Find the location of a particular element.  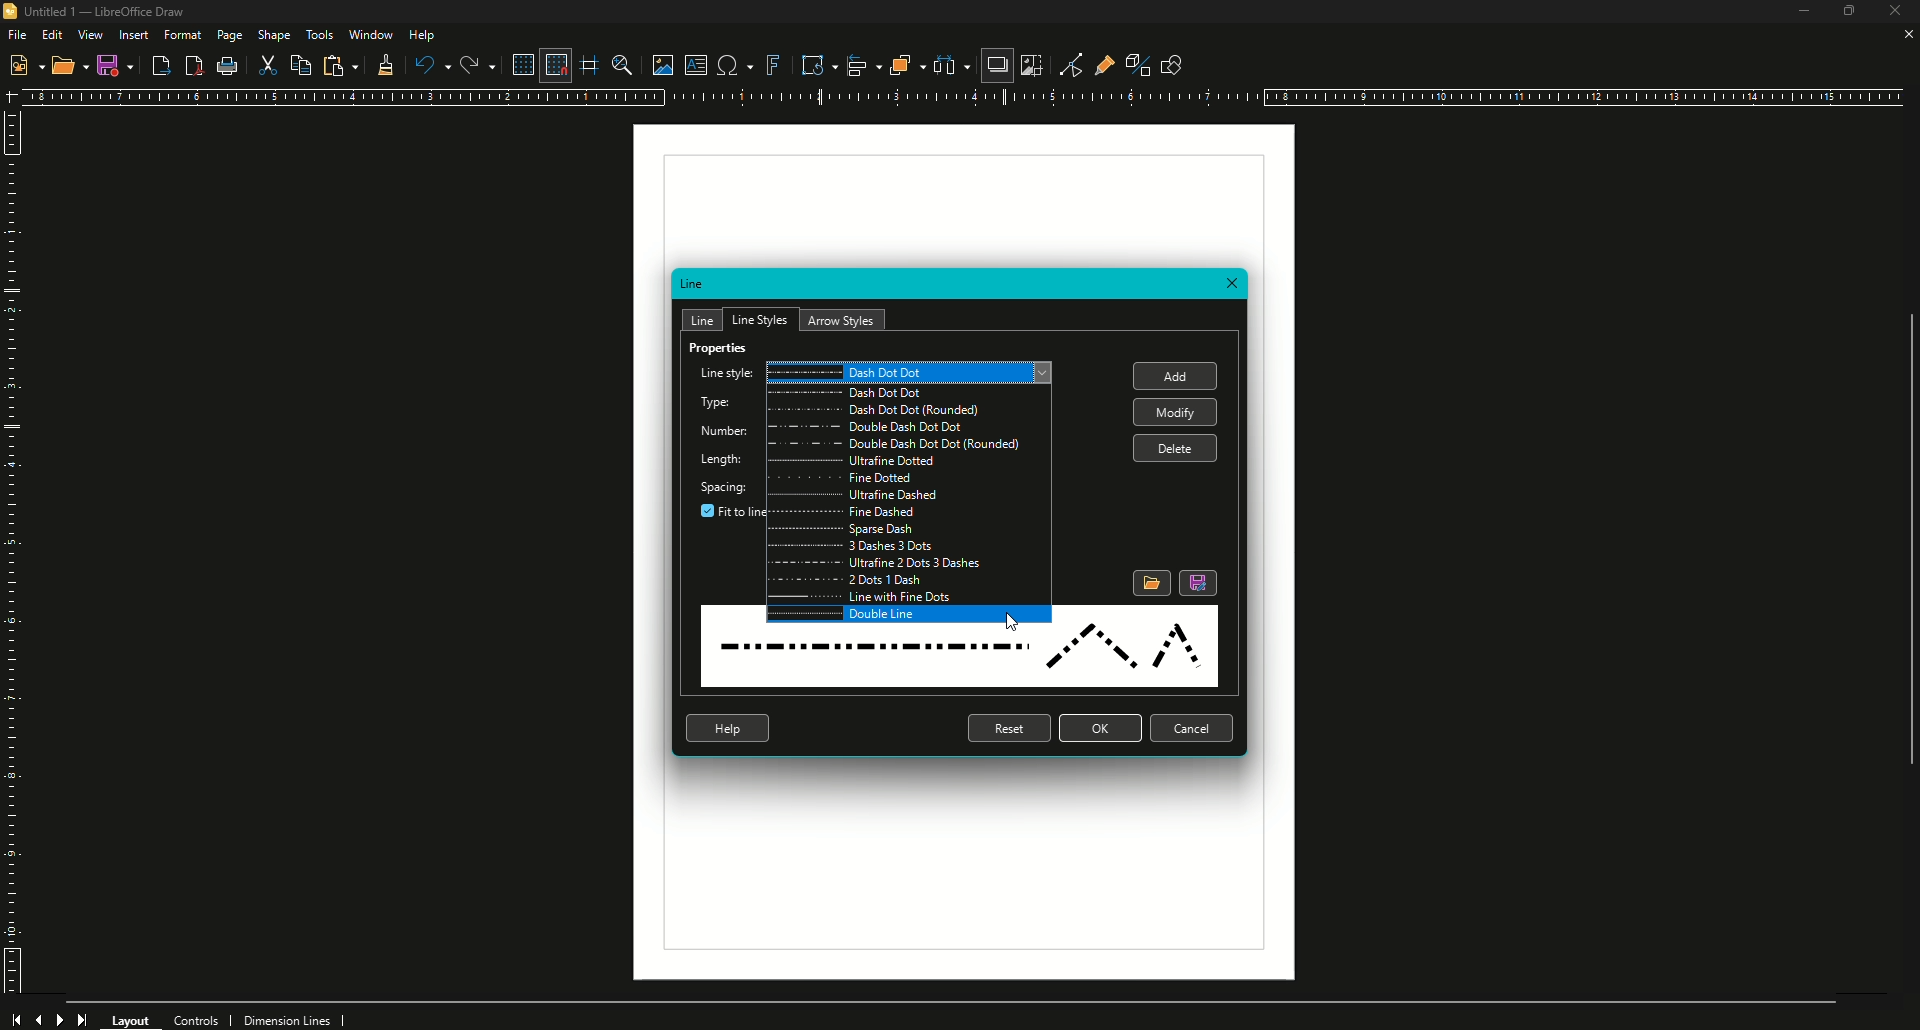

Untitled 1 - LibreOffice Draw is located at coordinates (102, 12).